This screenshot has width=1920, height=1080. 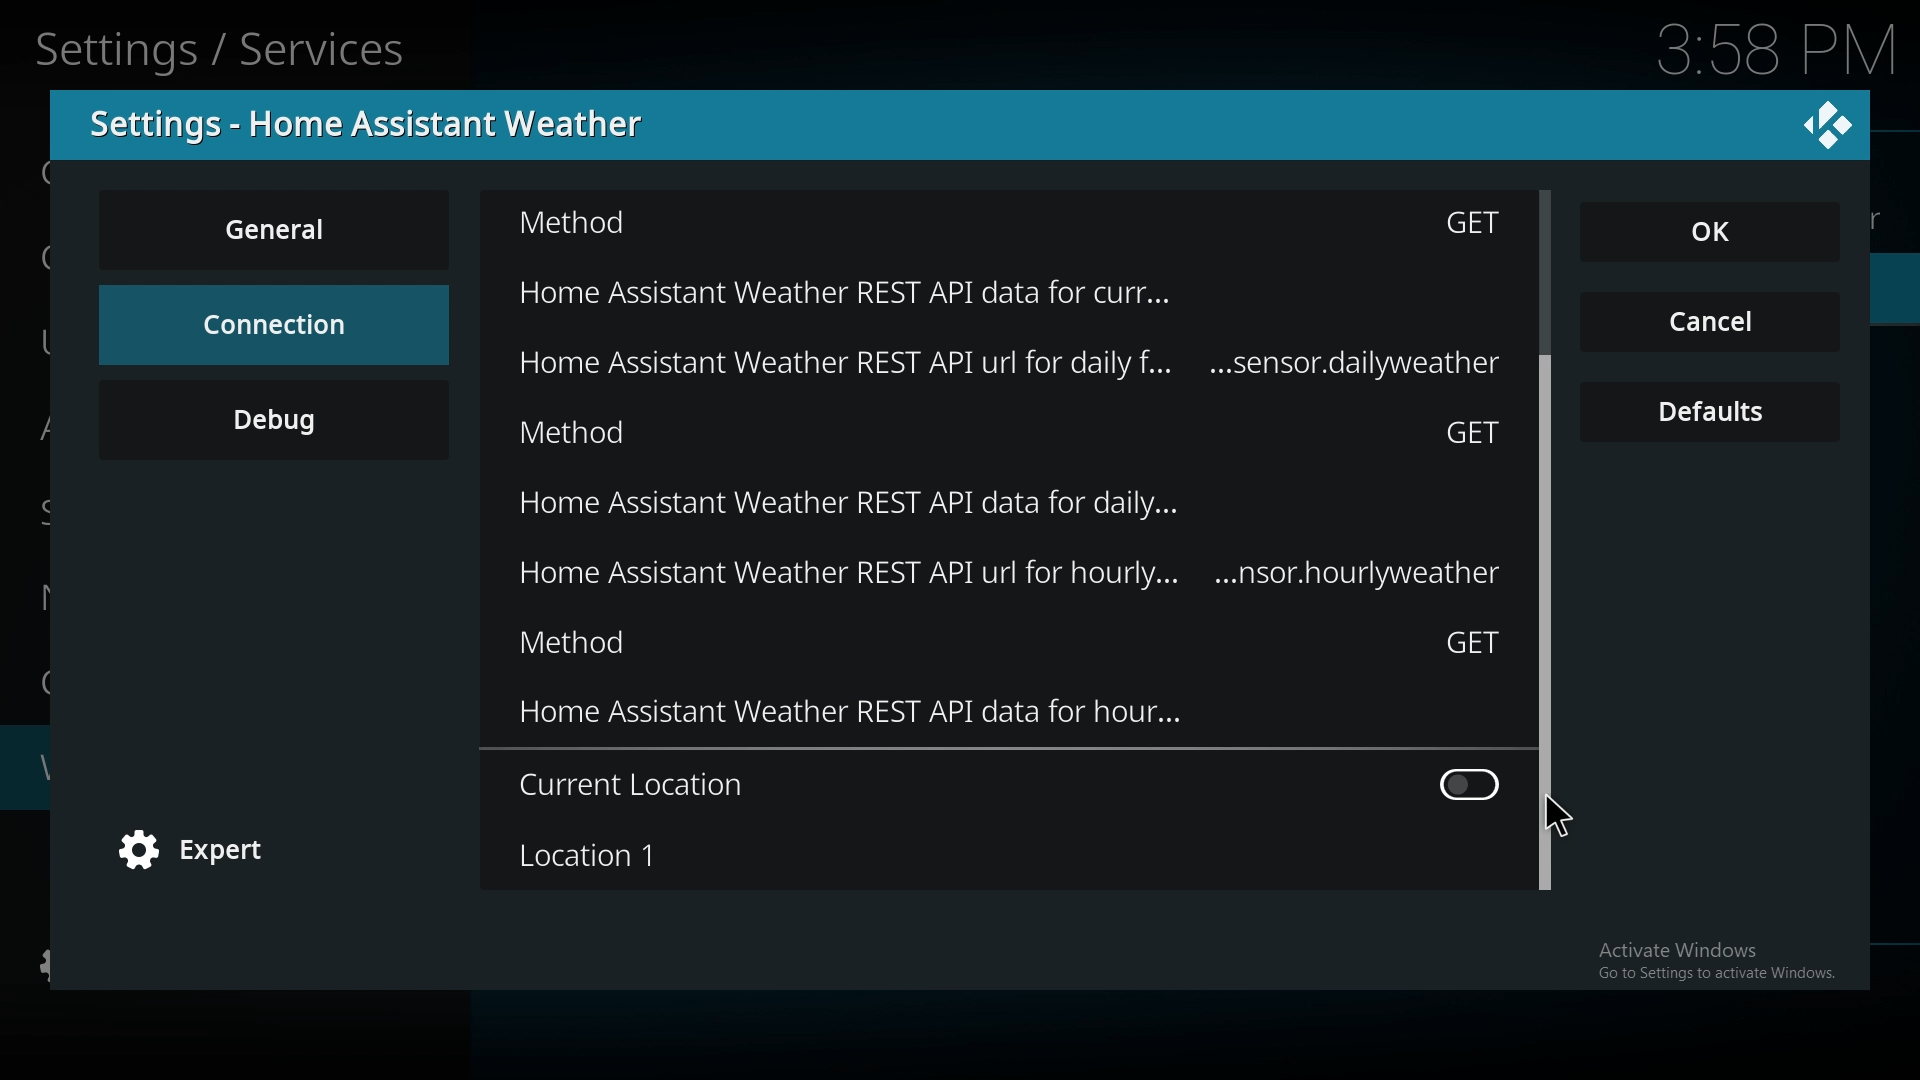 I want to click on Time, so click(x=1766, y=50).